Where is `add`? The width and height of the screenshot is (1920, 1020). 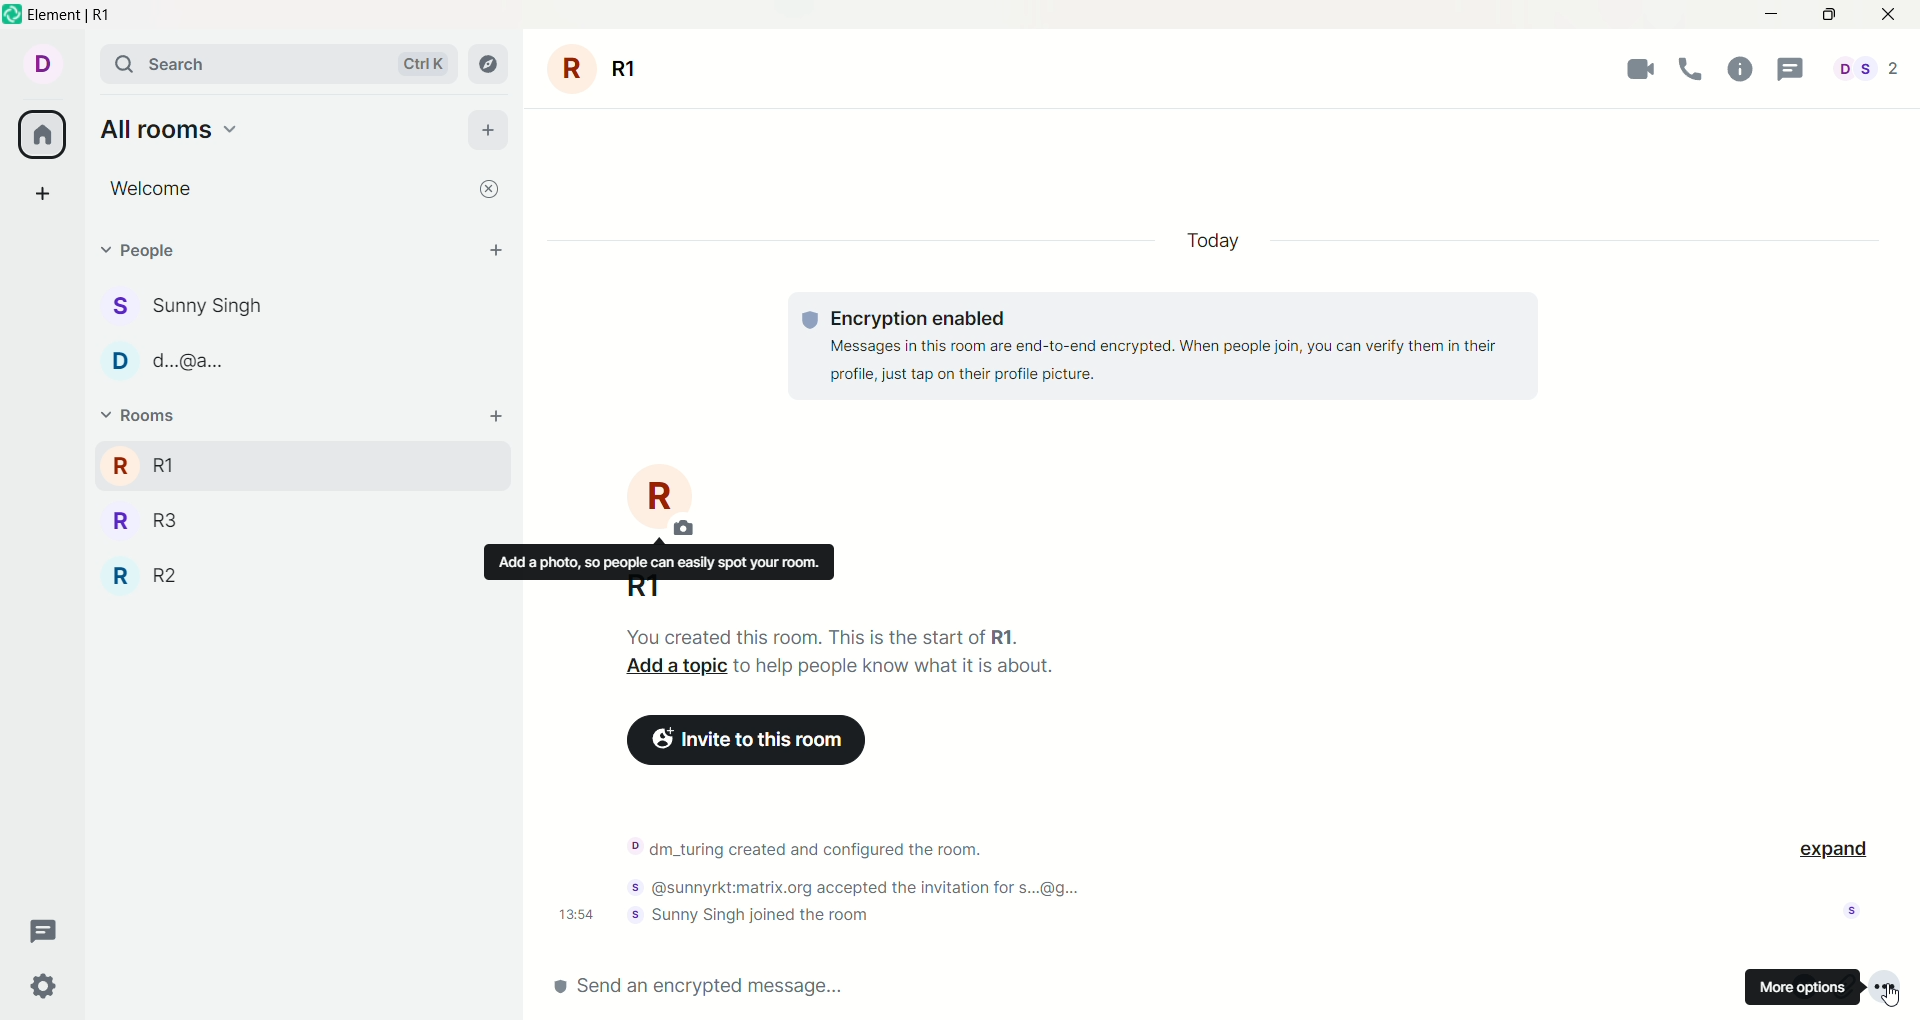
add is located at coordinates (489, 131).